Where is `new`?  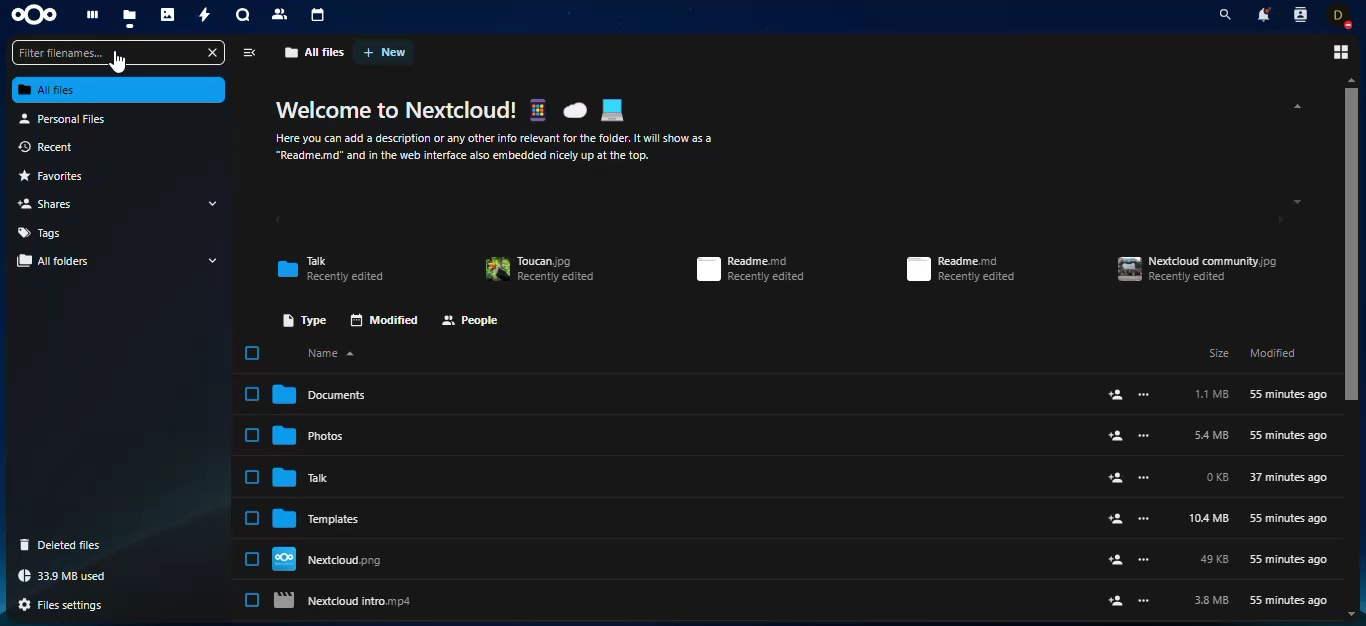
new is located at coordinates (385, 52).